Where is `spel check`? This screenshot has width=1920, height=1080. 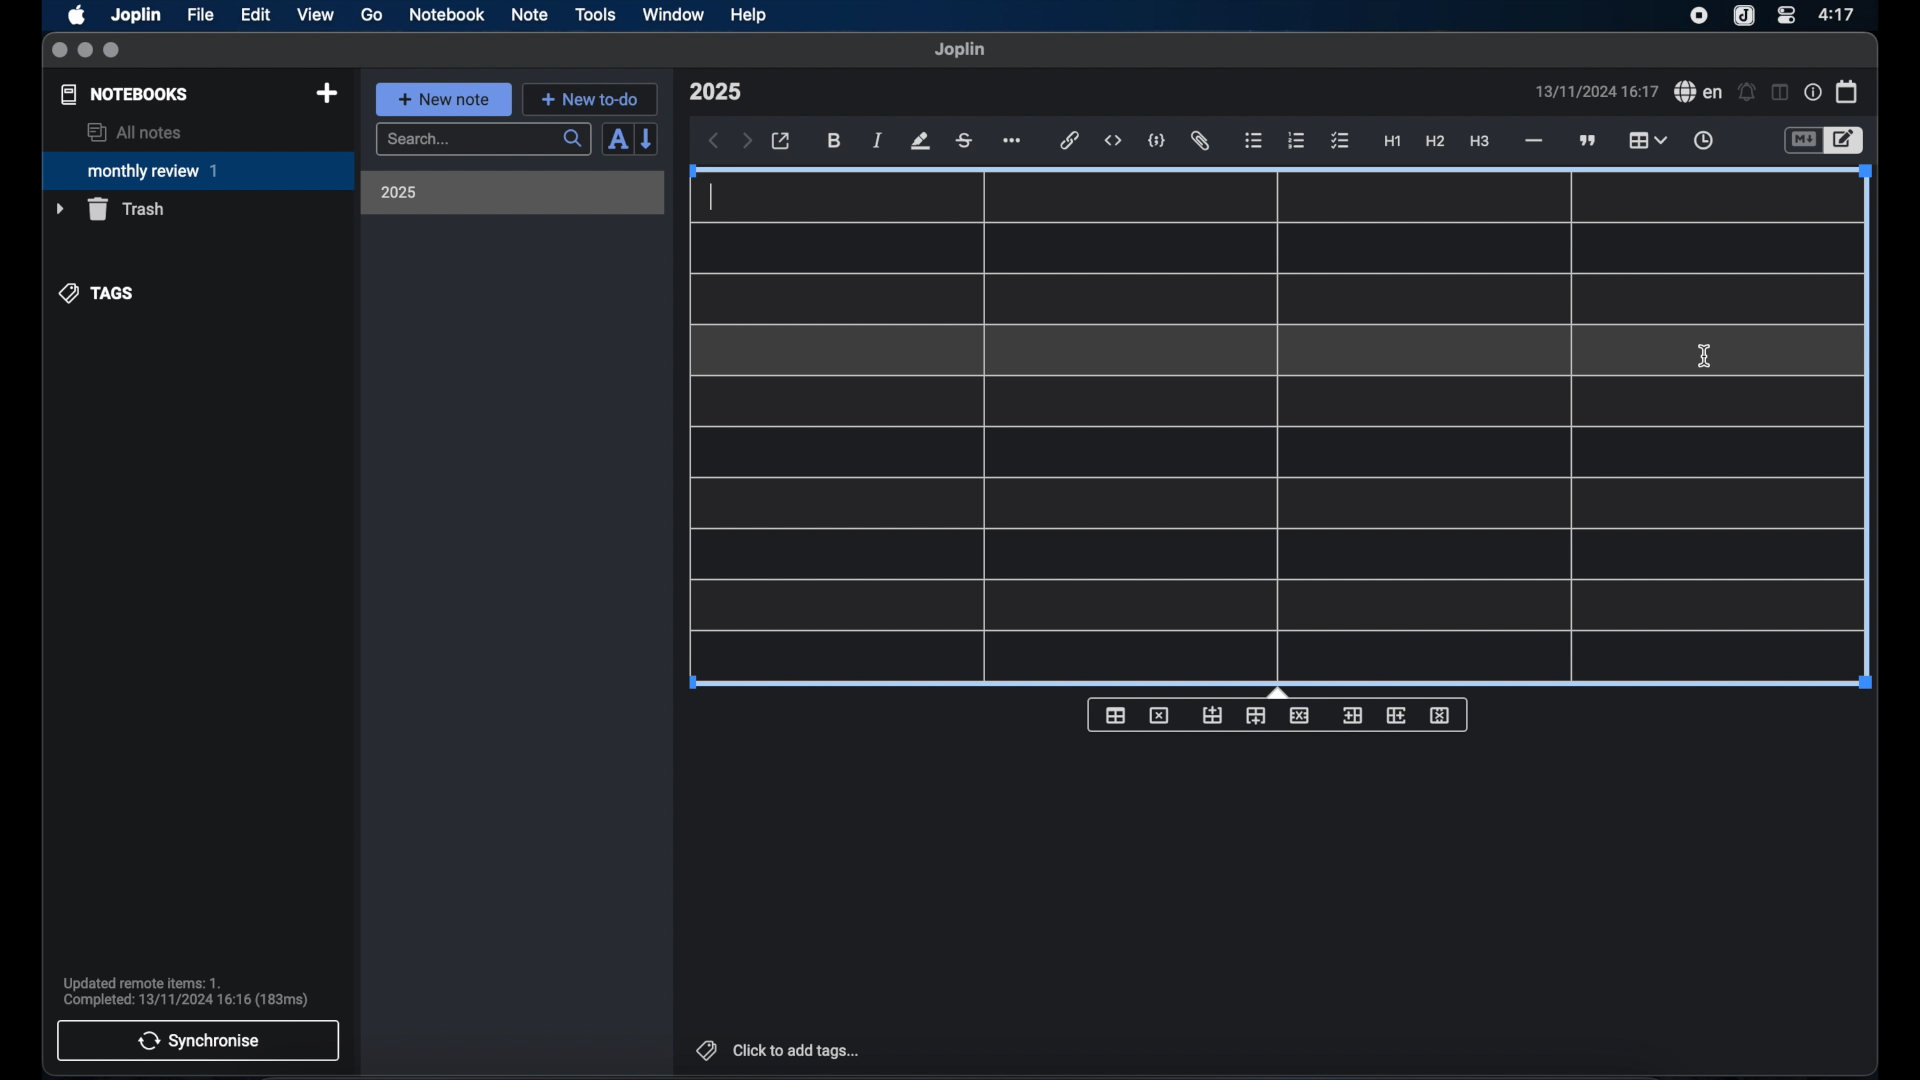 spel check is located at coordinates (1699, 92).